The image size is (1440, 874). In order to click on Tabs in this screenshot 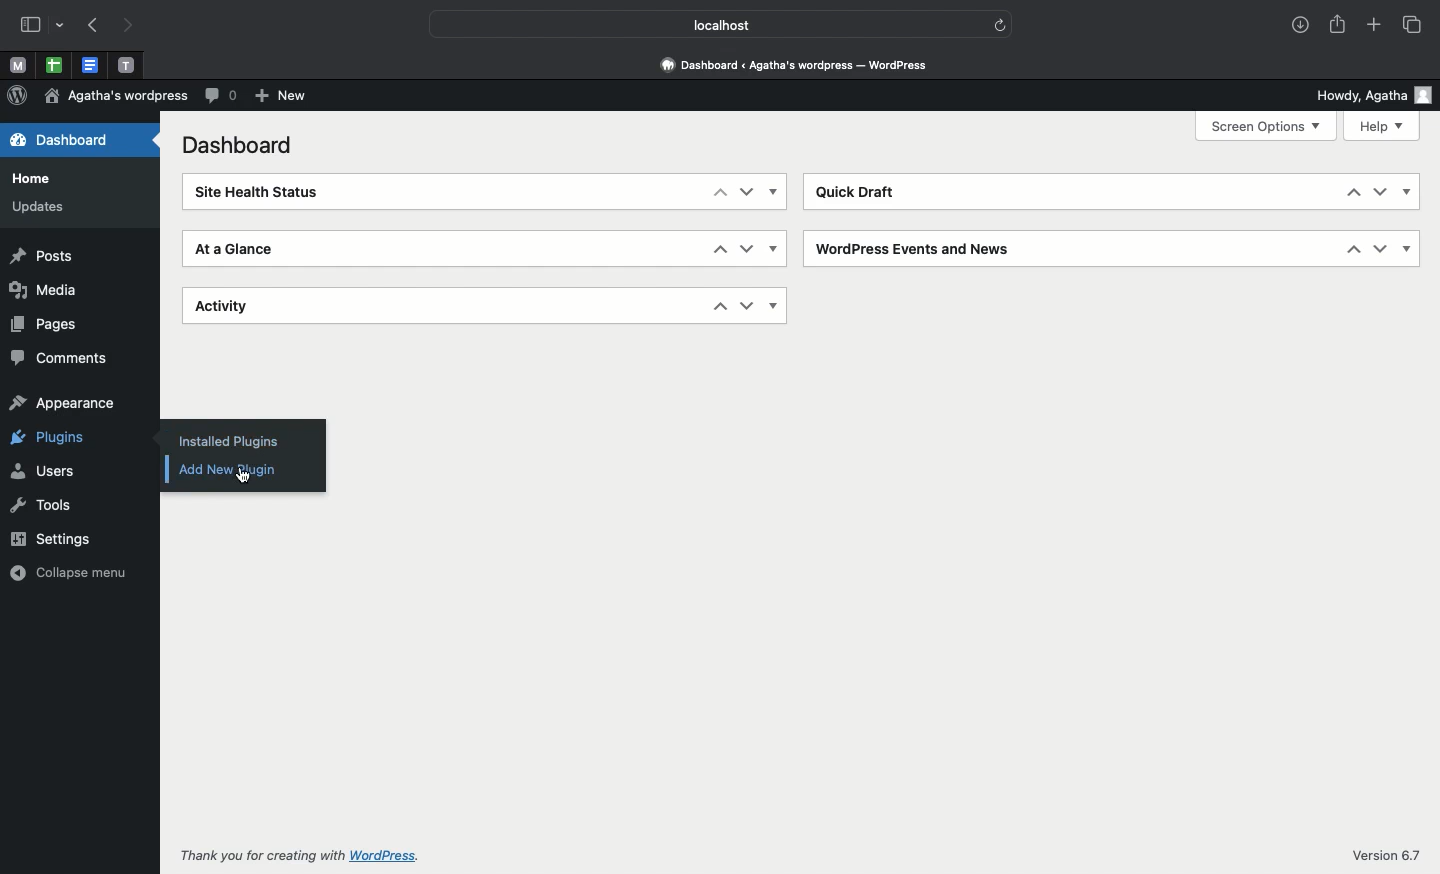, I will do `click(1413, 24)`.